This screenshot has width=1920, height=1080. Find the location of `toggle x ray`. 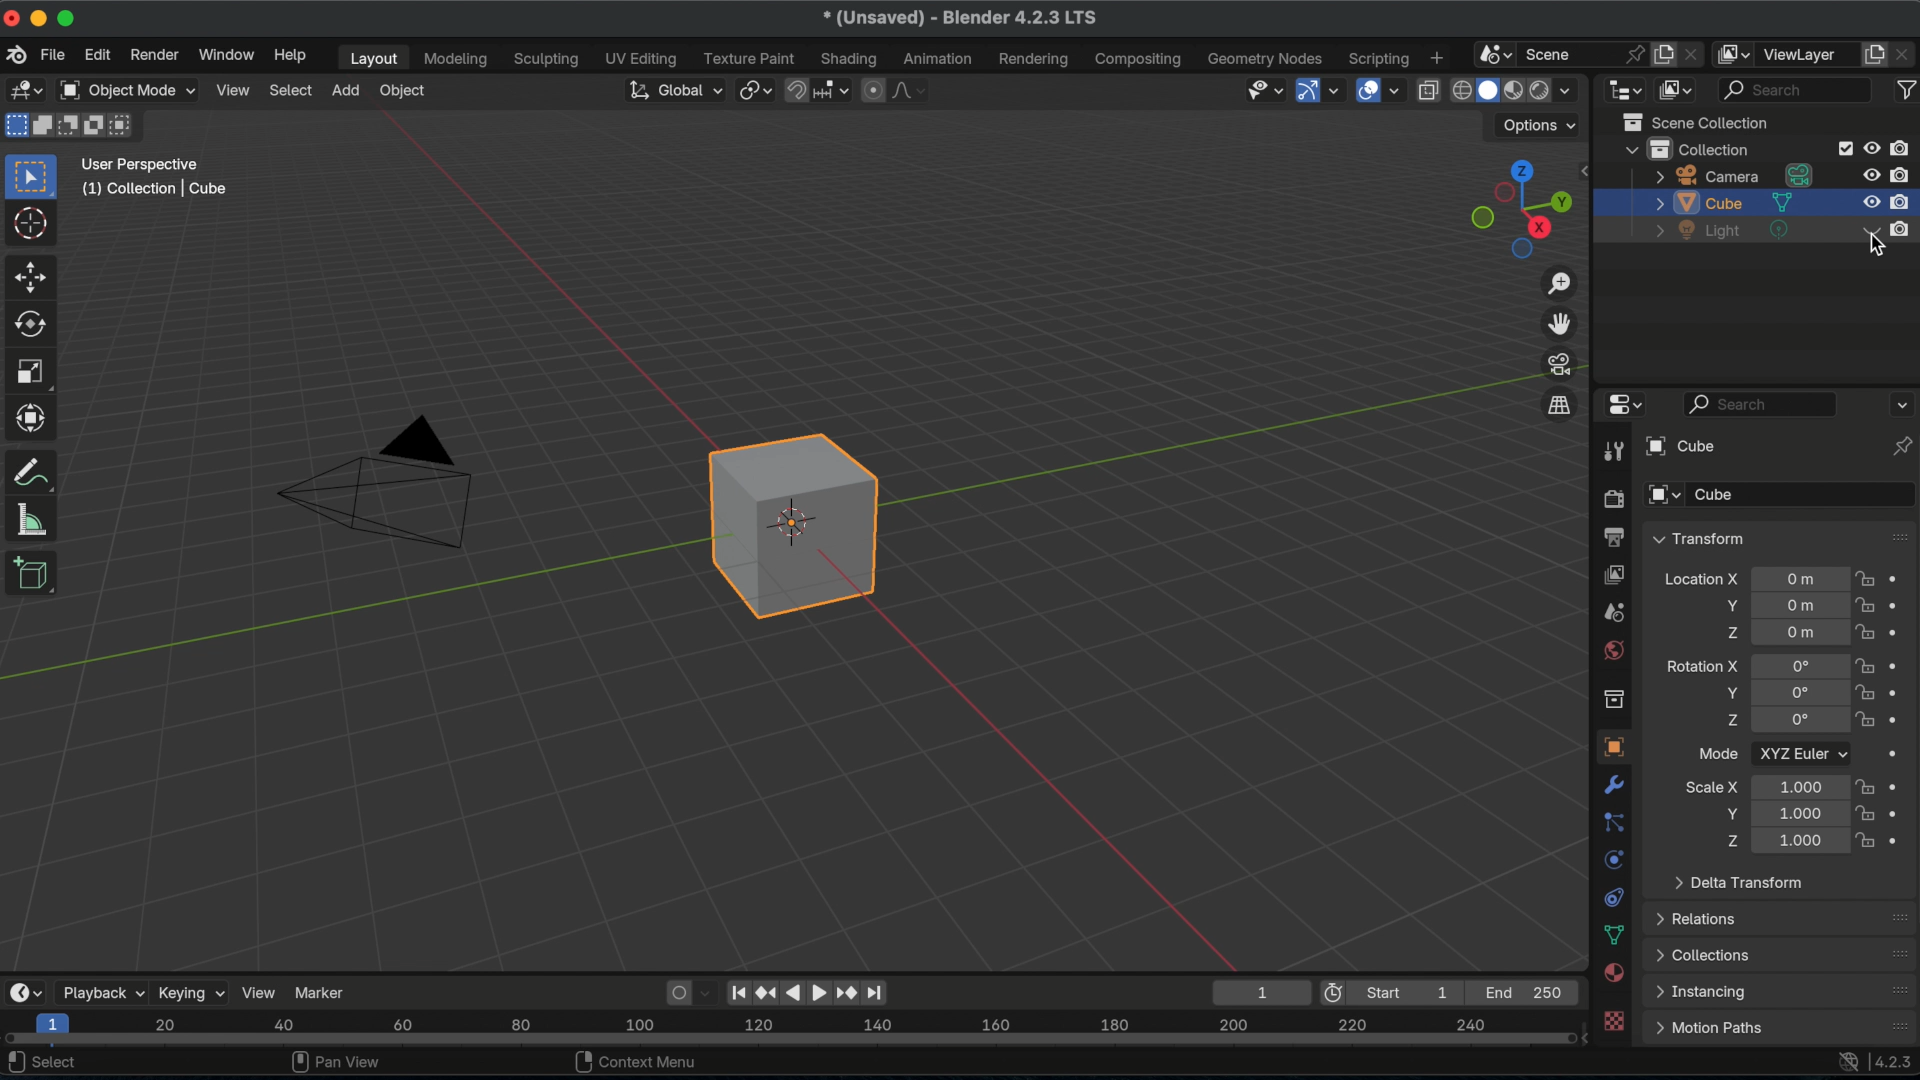

toggle x ray is located at coordinates (1427, 90).